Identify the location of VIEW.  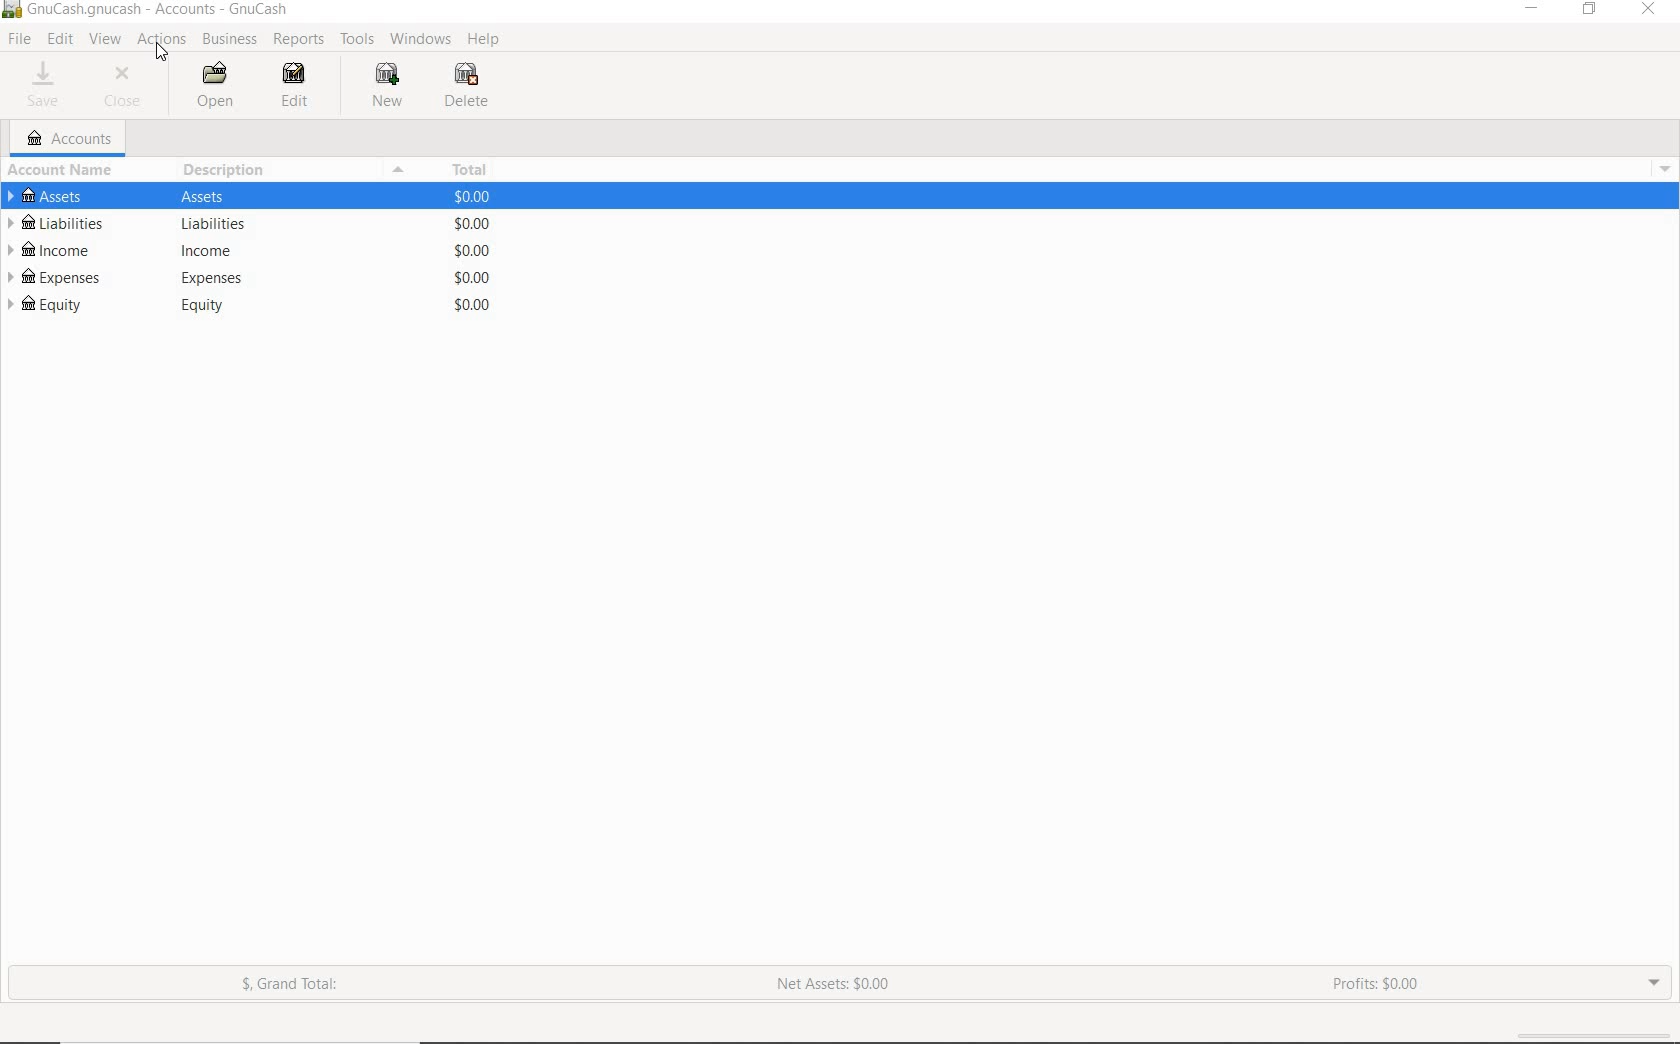
(105, 40).